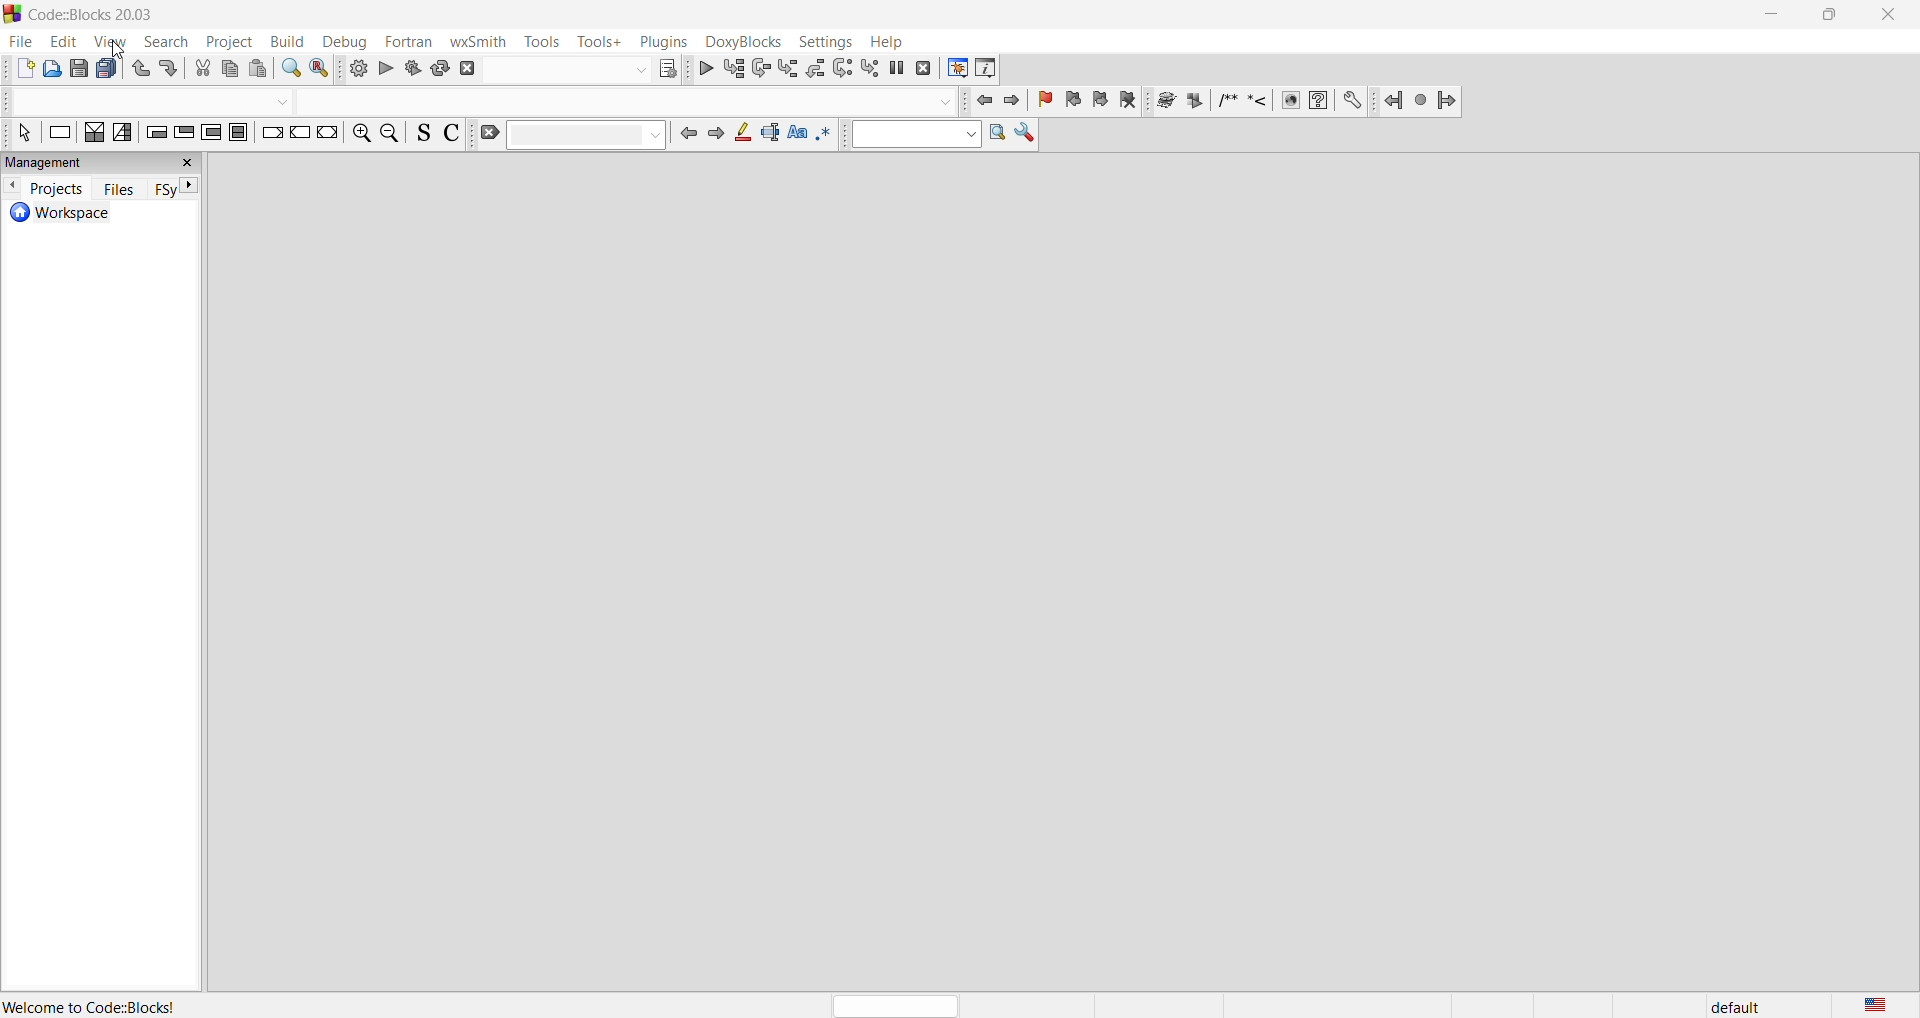  I want to click on , so click(95, 133).